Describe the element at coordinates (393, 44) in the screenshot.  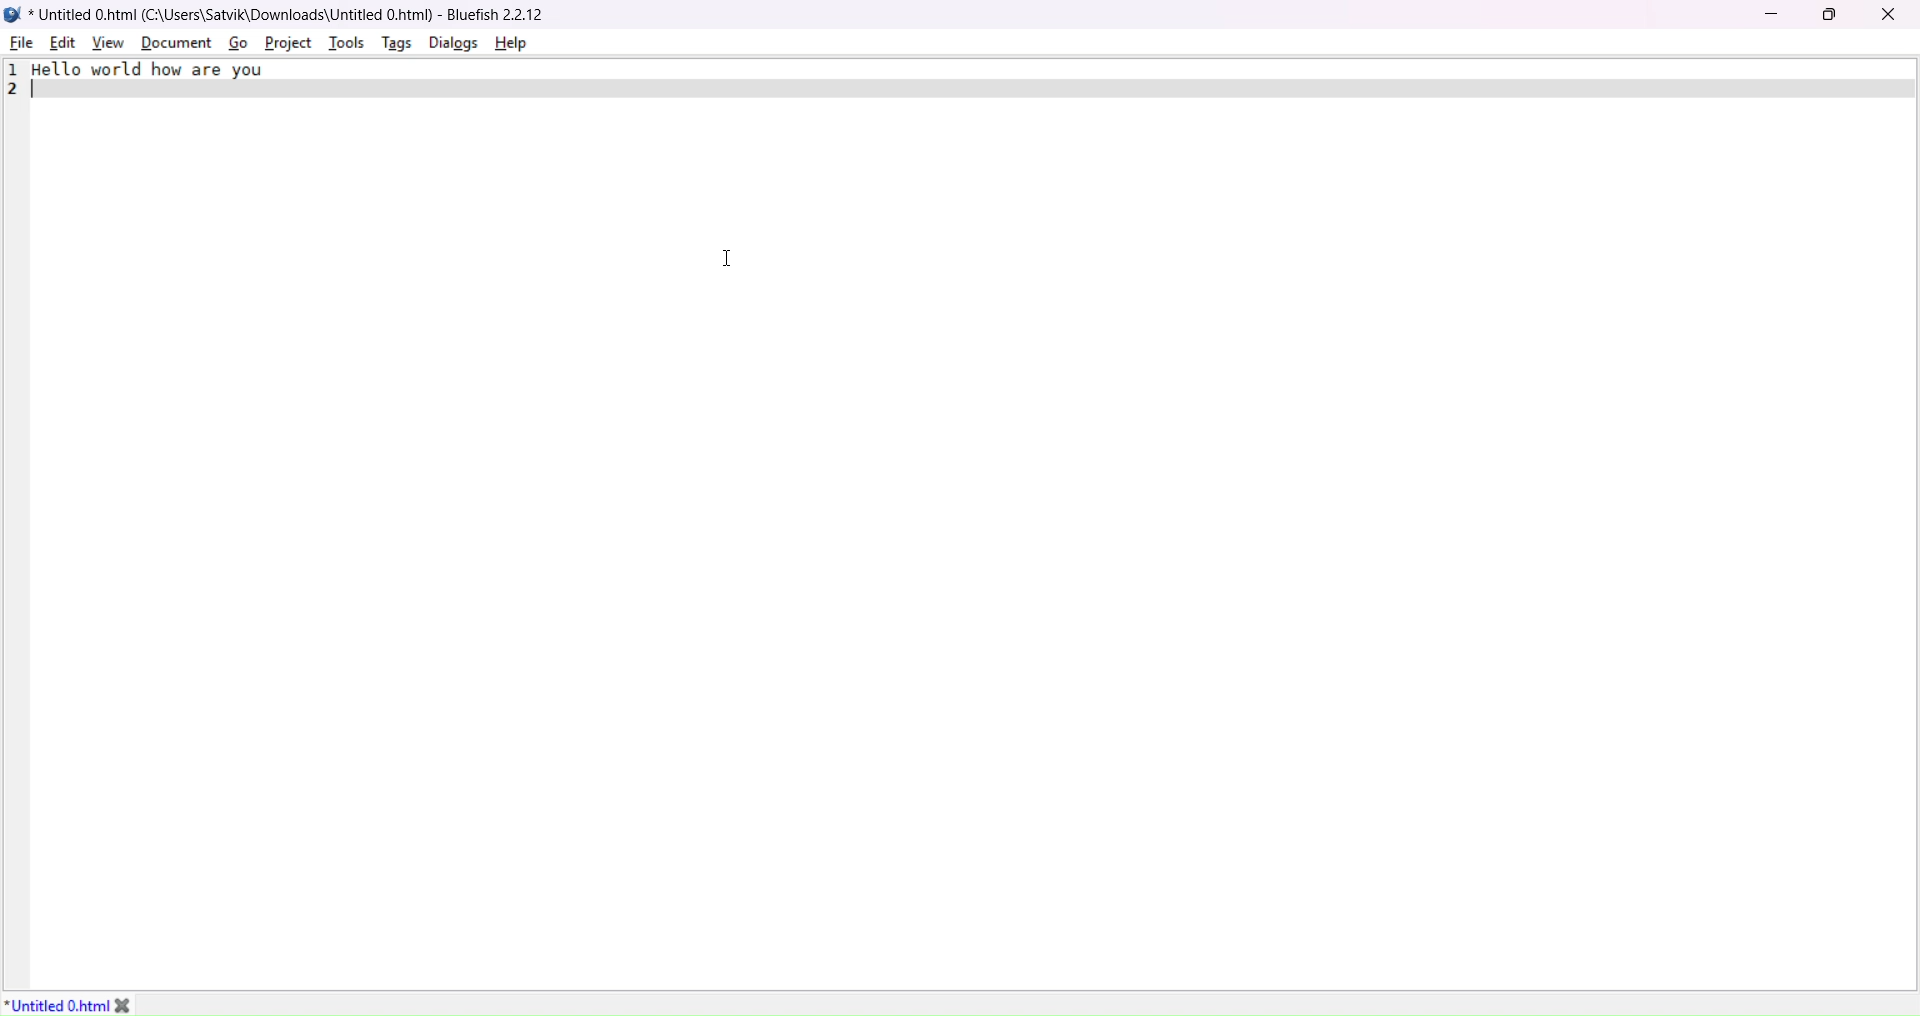
I see `tags` at that location.